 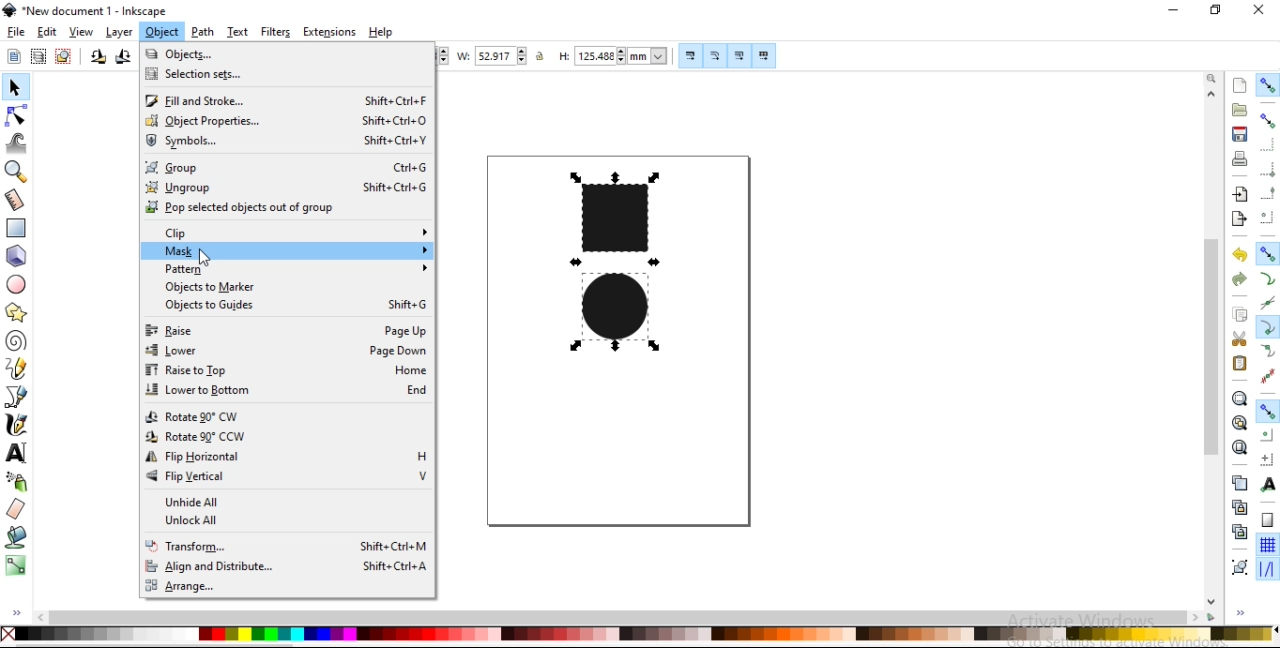 What do you see at coordinates (37, 56) in the screenshot?
I see `select all objects in all visible and unlocked layers` at bounding box center [37, 56].